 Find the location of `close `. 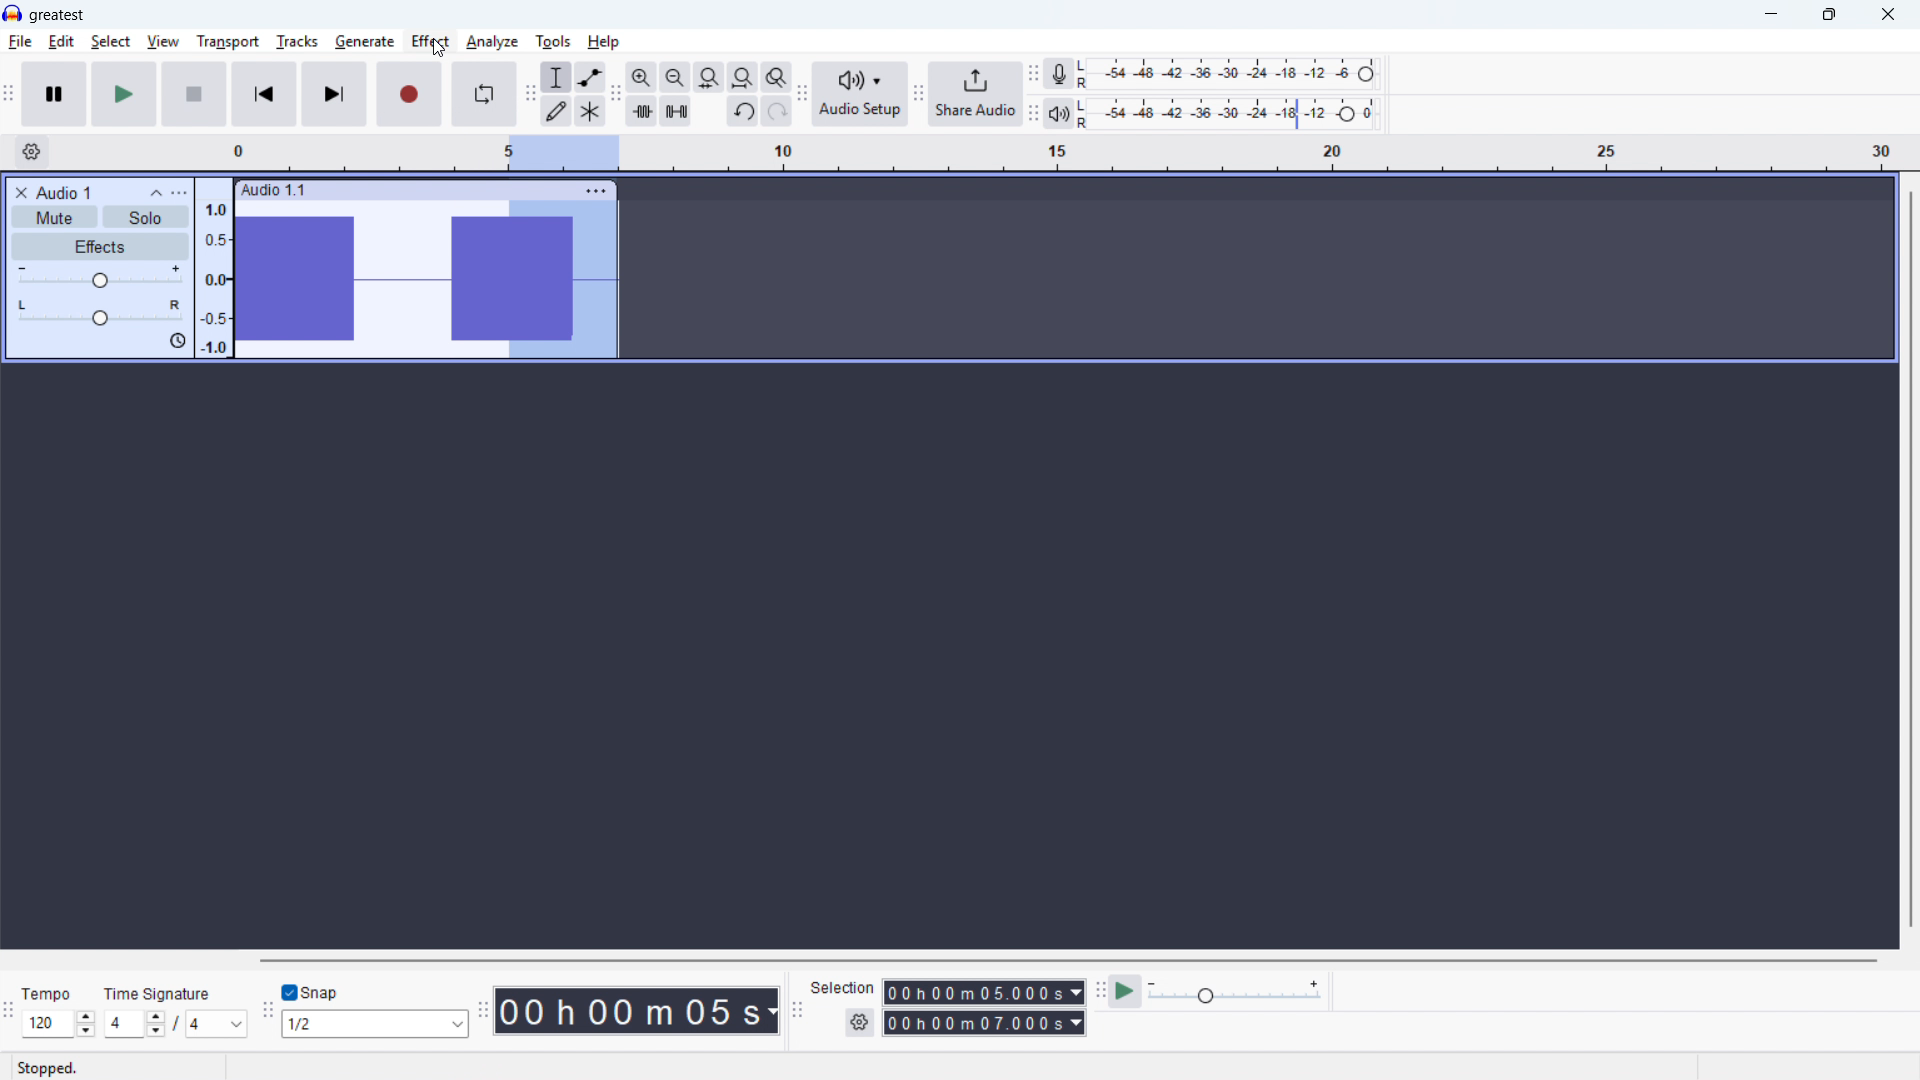

close  is located at coordinates (1887, 15).